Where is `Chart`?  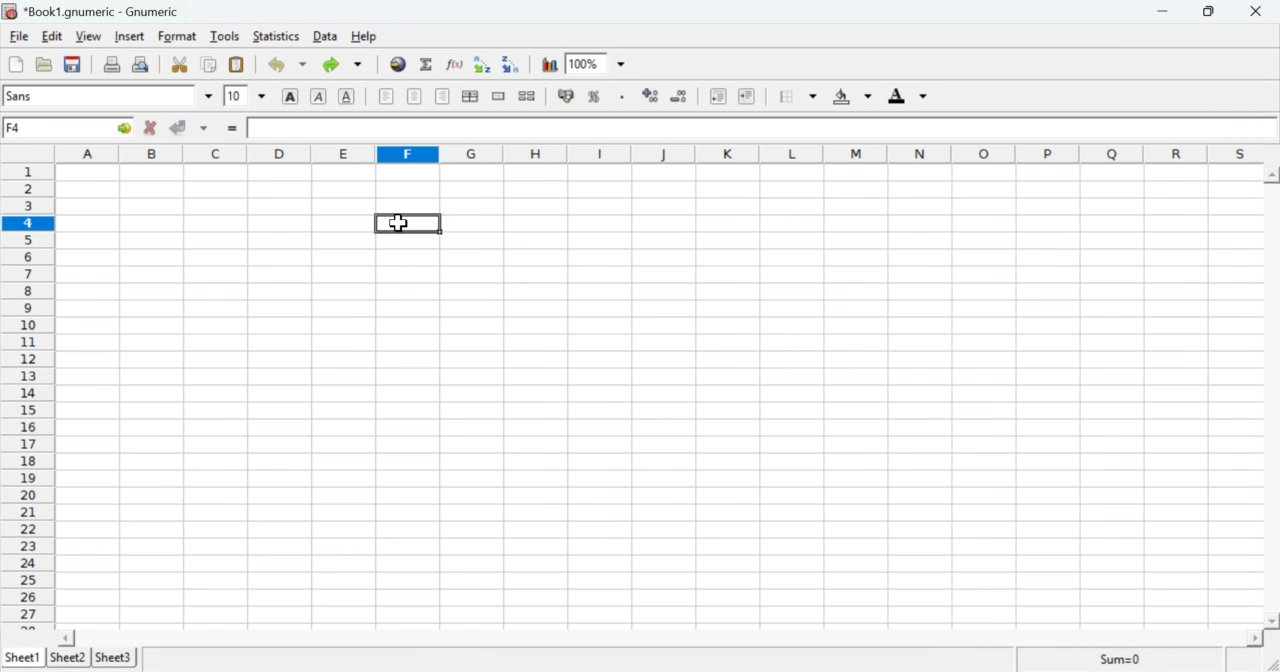
Chart is located at coordinates (547, 64).